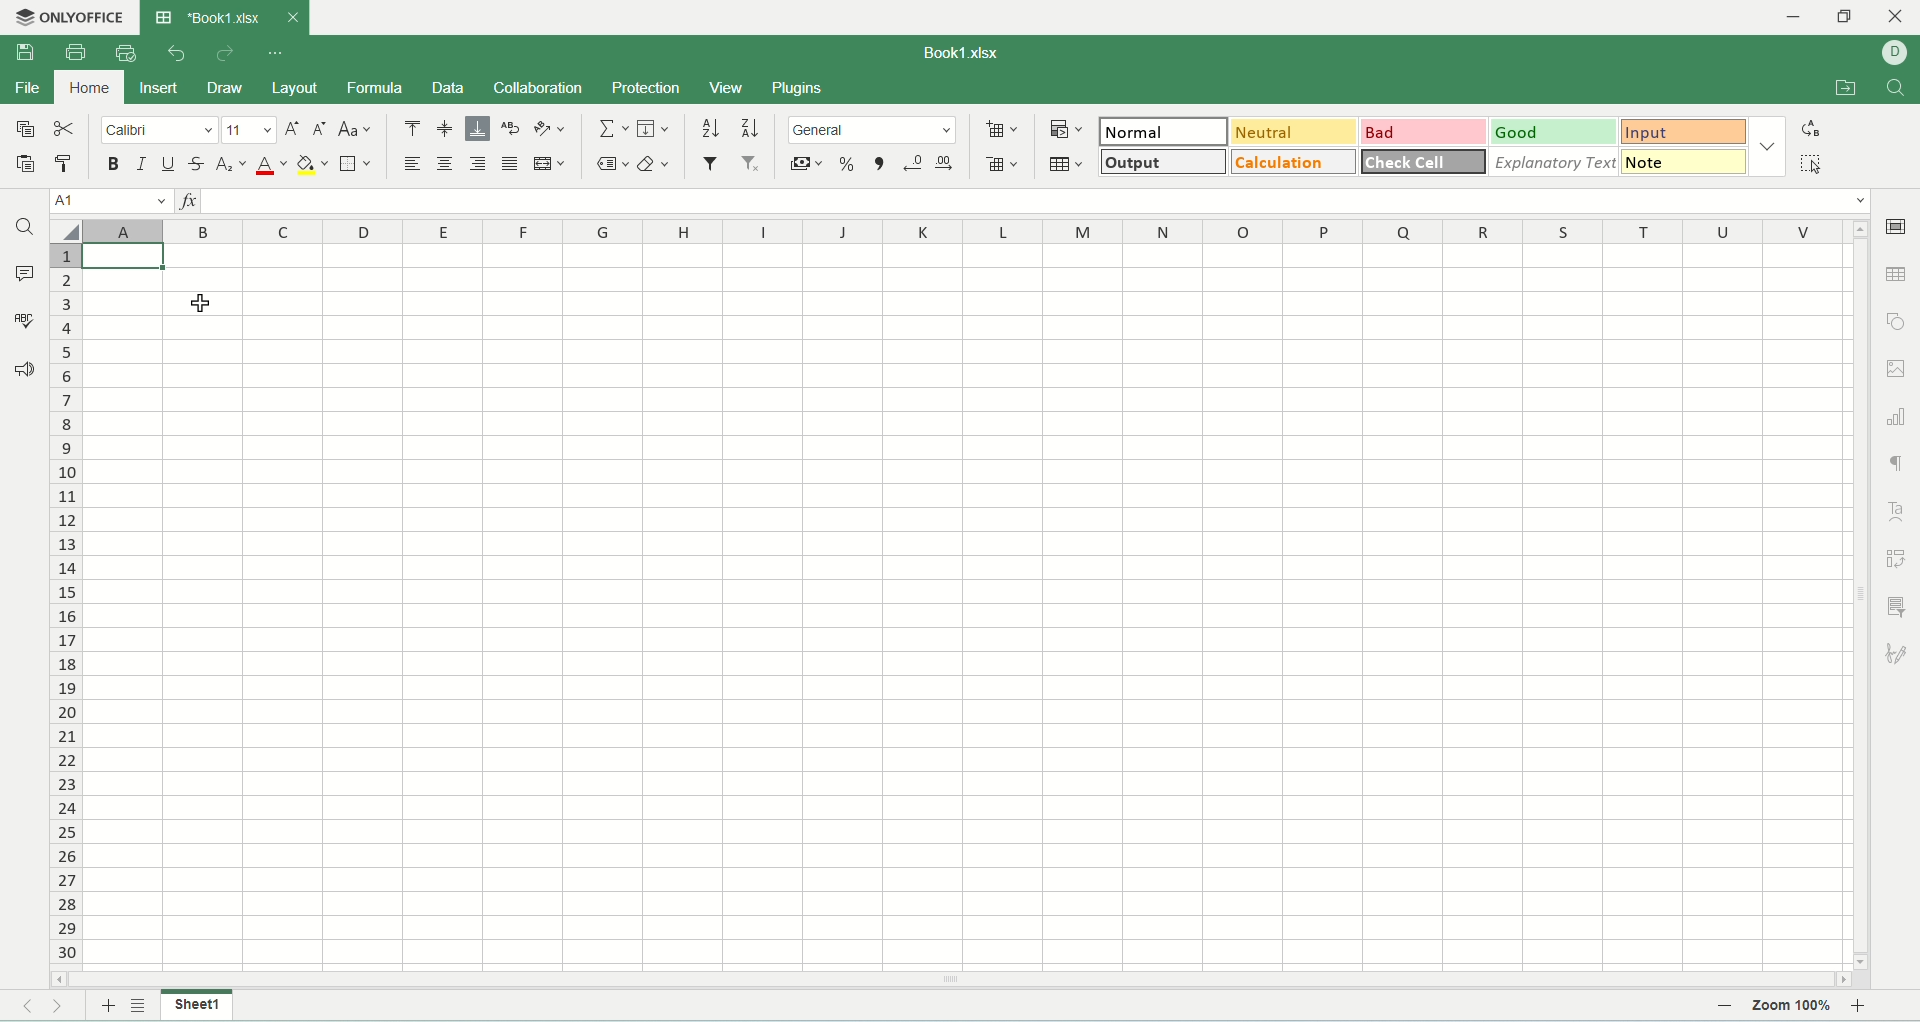 The height and width of the screenshot is (1022, 1920). Describe the element at coordinates (199, 166) in the screenshot. I see `strikethrough` at that location.